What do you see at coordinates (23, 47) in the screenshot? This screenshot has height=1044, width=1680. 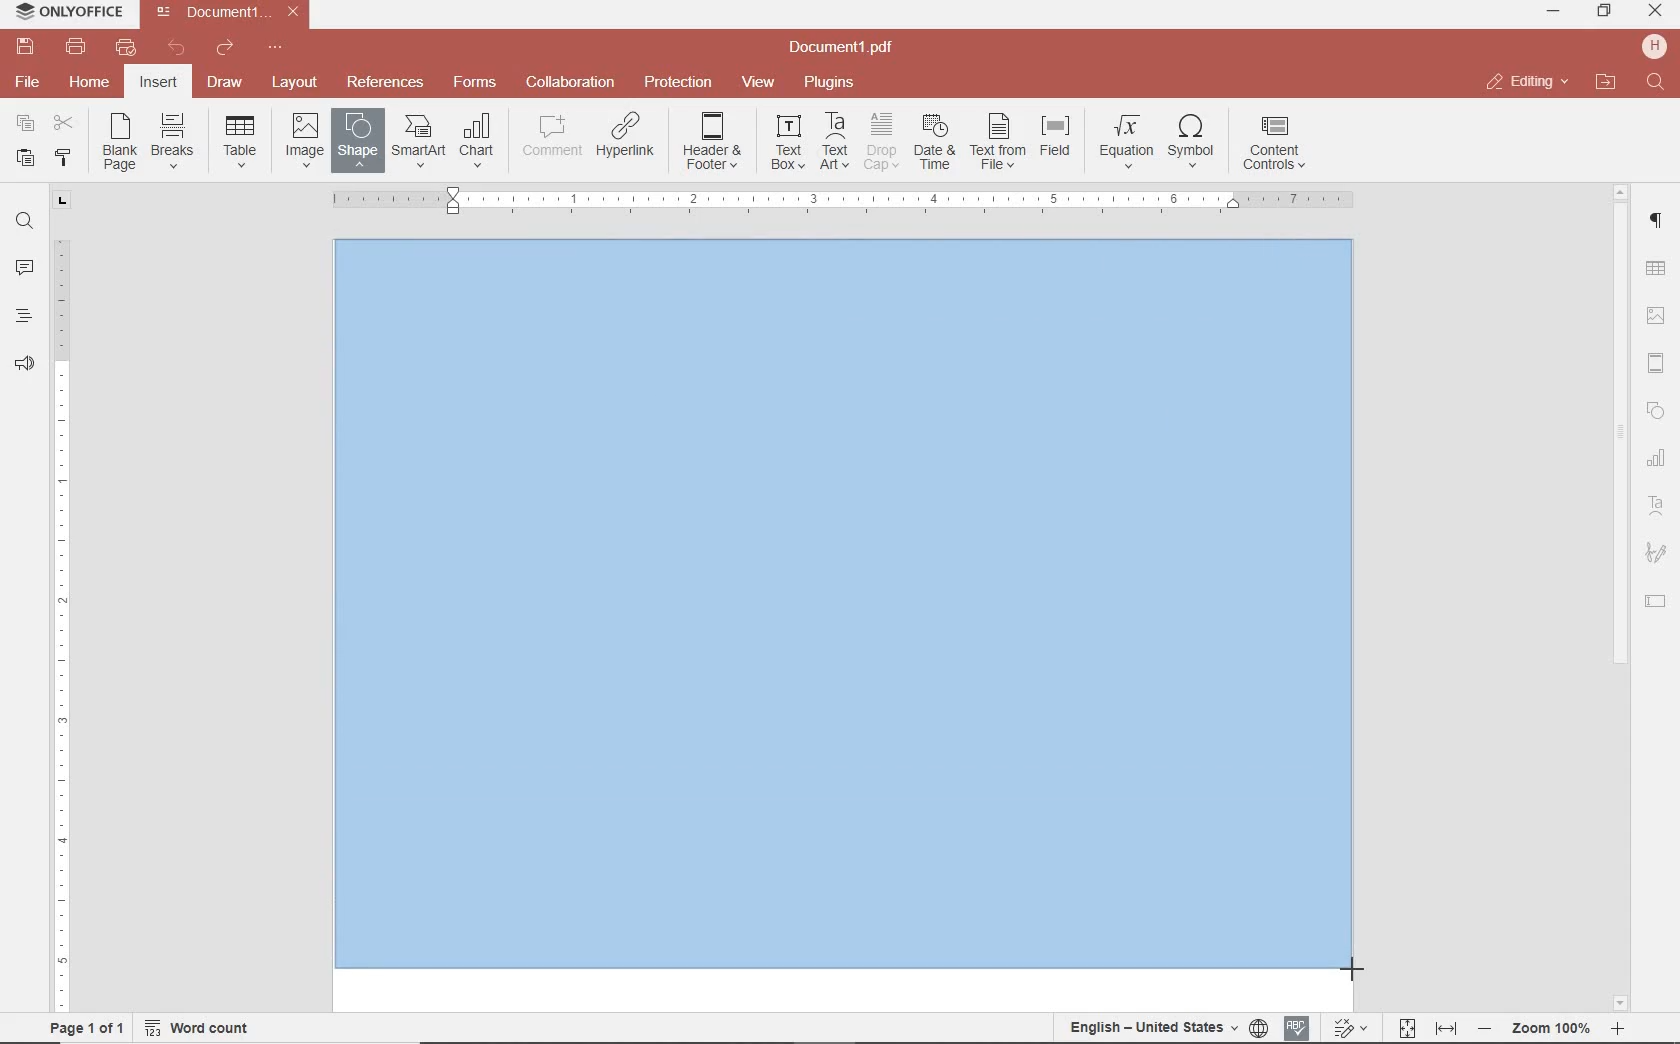 I see `save` at bounding box center [23, 47].